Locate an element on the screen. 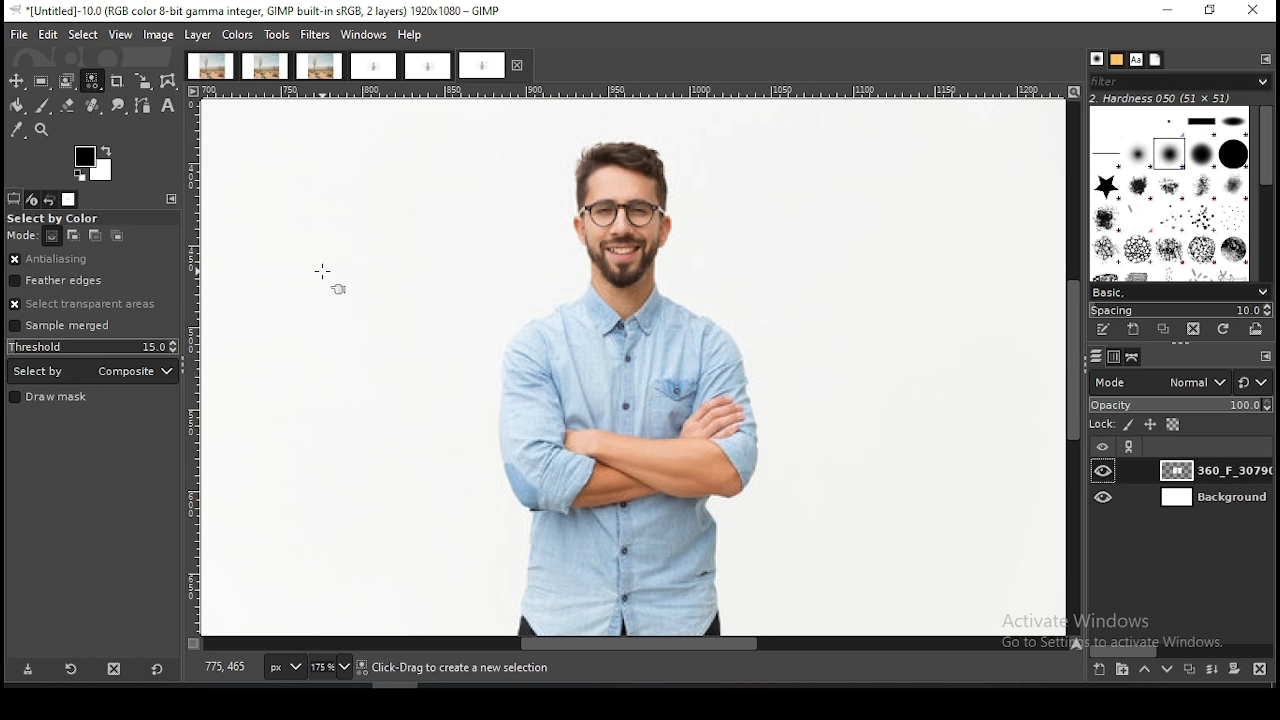  add to the current selection is located at coordinates (71, 236).